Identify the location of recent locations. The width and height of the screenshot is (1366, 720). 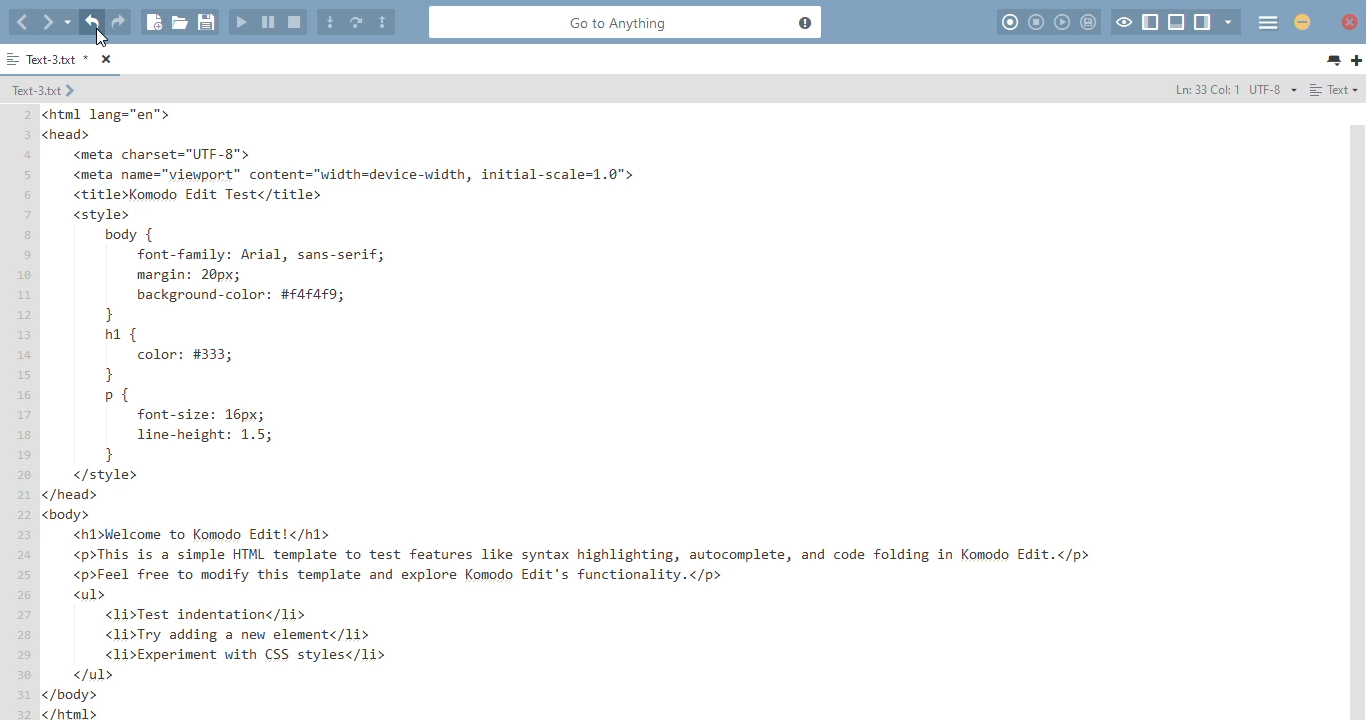
(68, 20).